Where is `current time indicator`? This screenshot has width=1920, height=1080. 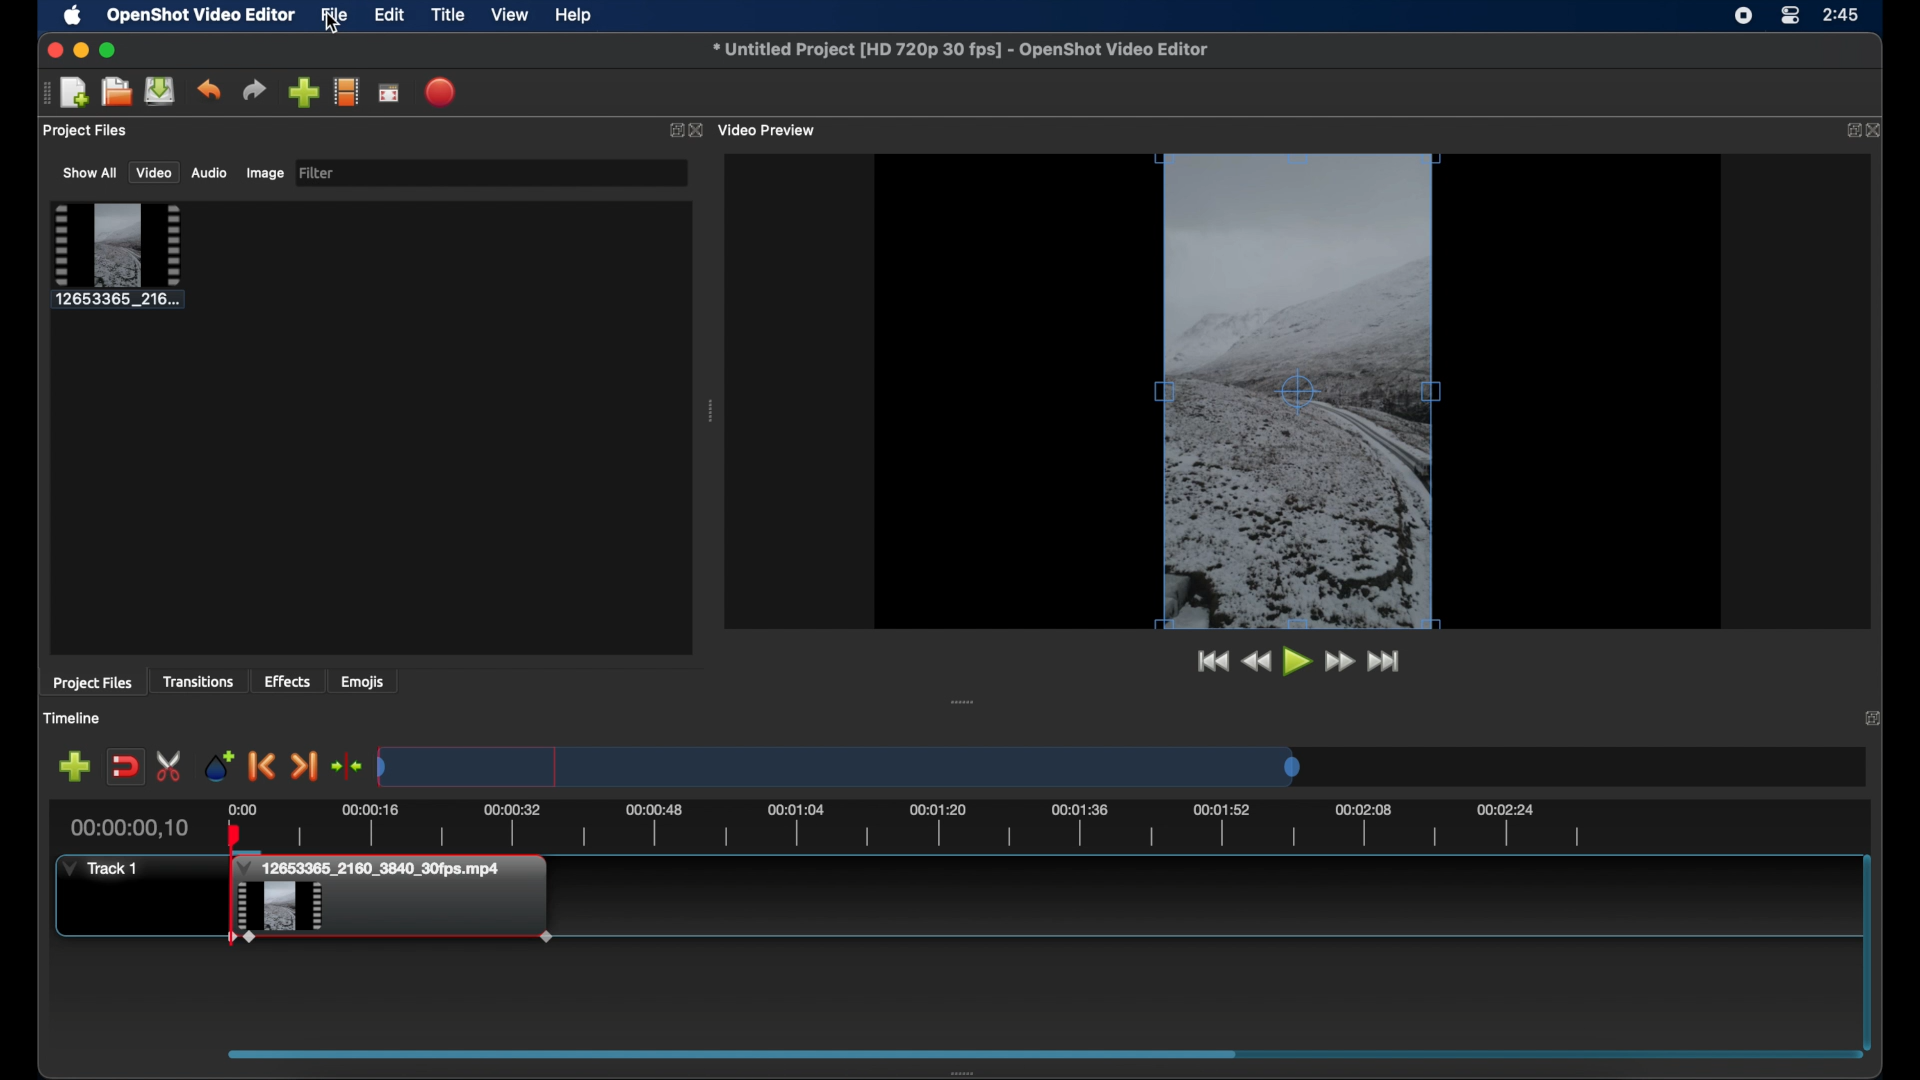 current time indicator is located at coordinates (135, 826).